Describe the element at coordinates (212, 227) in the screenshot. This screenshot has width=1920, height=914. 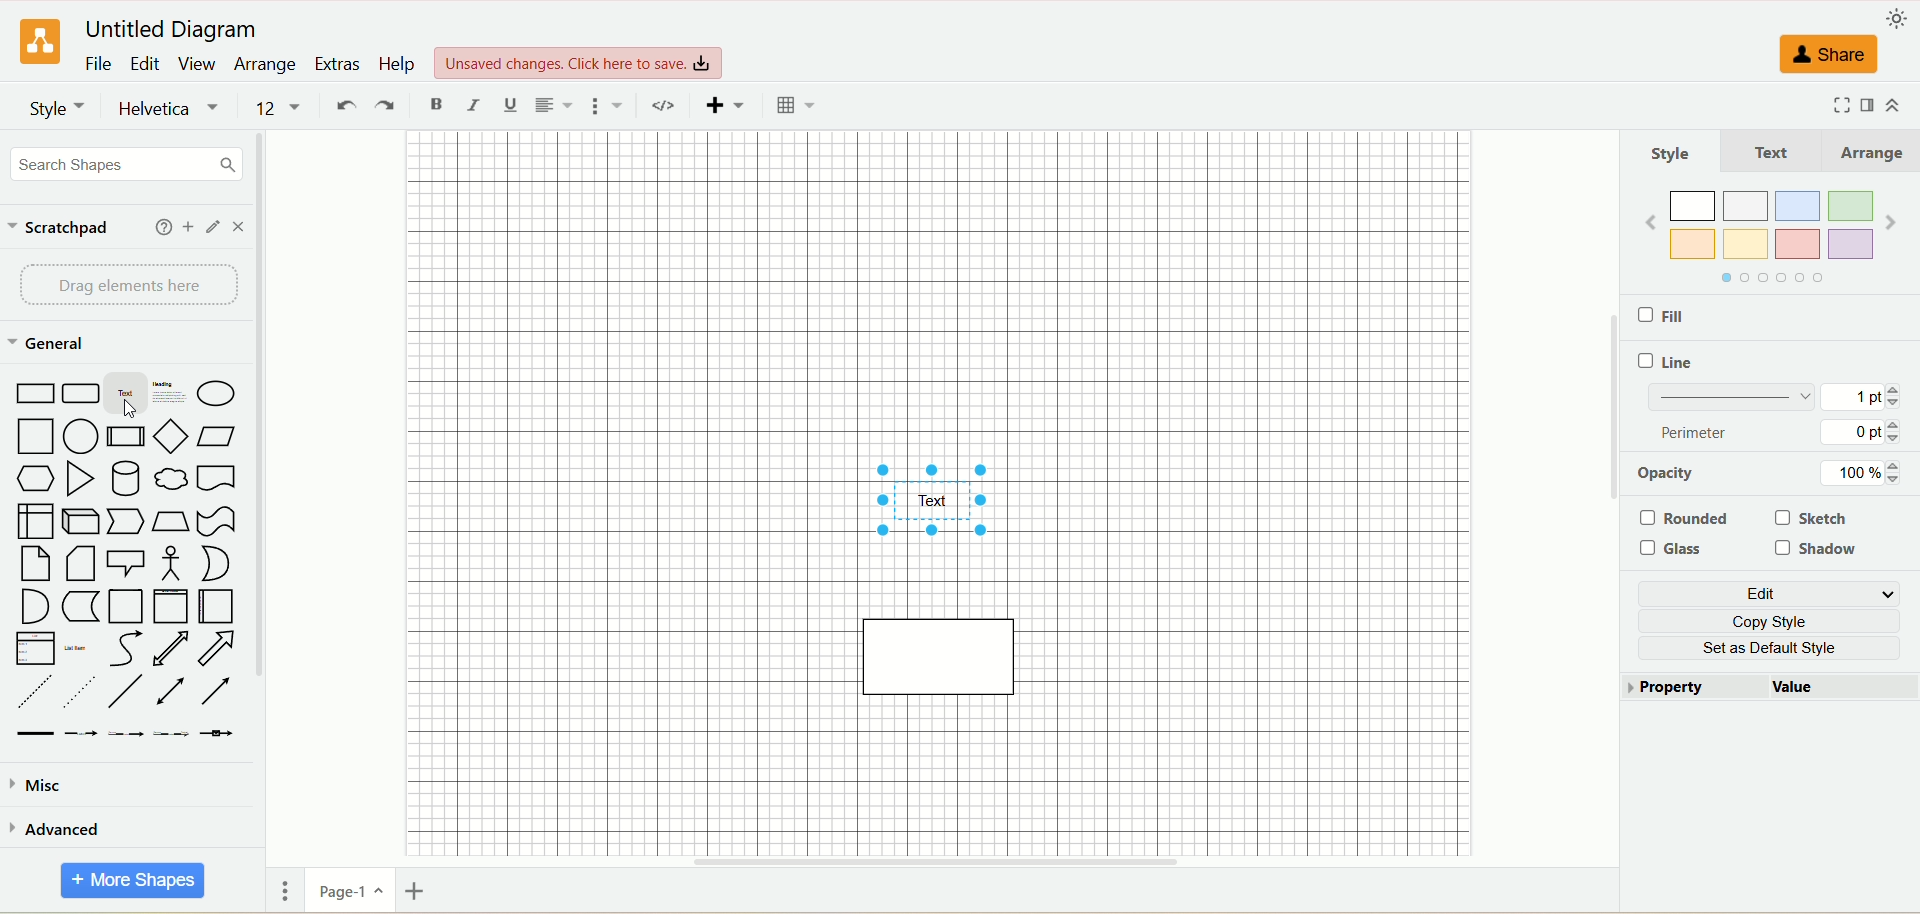
I see `edit` at that location.